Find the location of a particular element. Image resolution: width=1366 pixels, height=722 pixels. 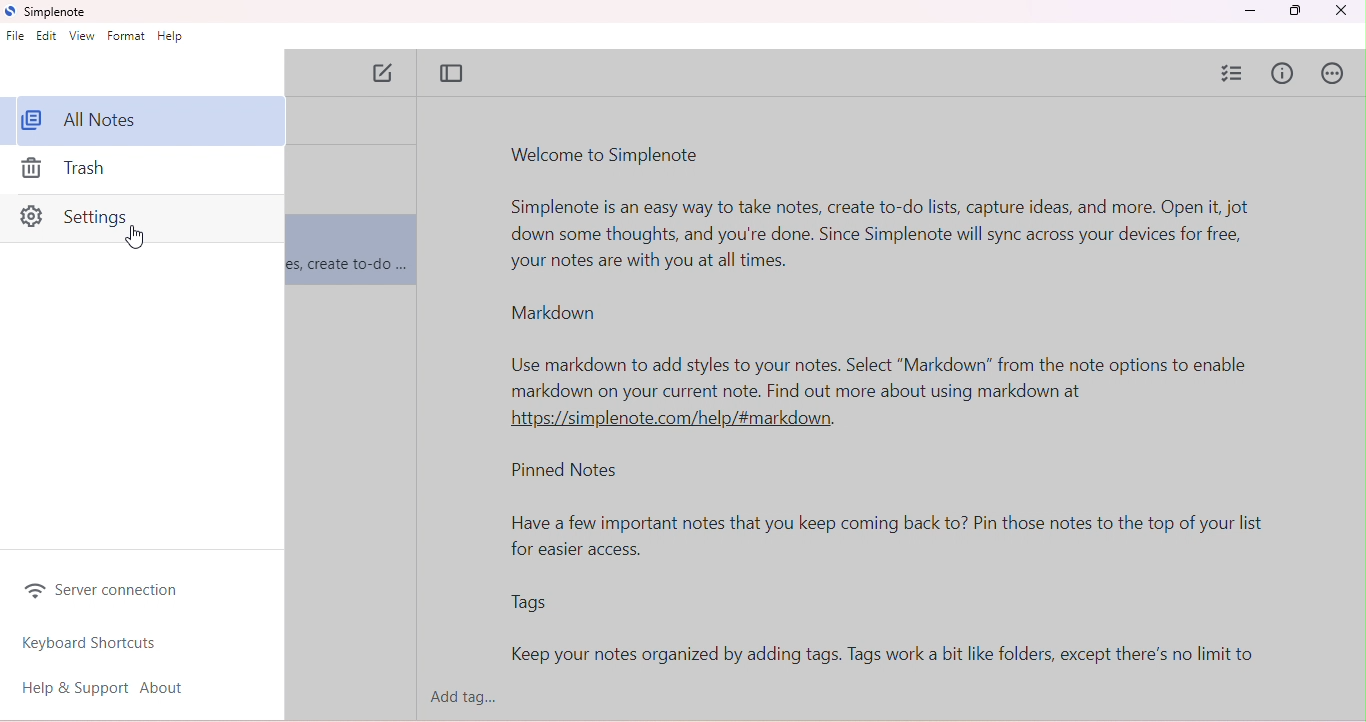

trash is located at coordinates (81, 172).